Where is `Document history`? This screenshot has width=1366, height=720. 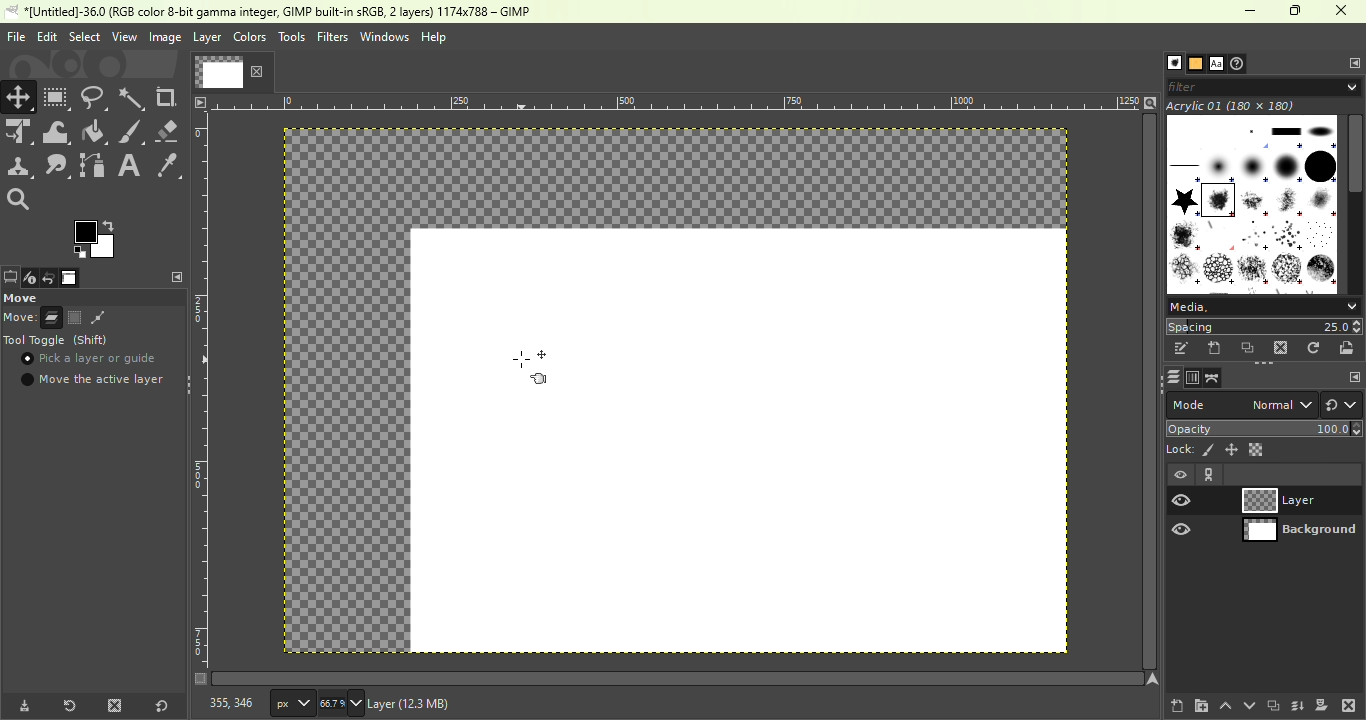 Document history is located at coordinates (1240, 63).